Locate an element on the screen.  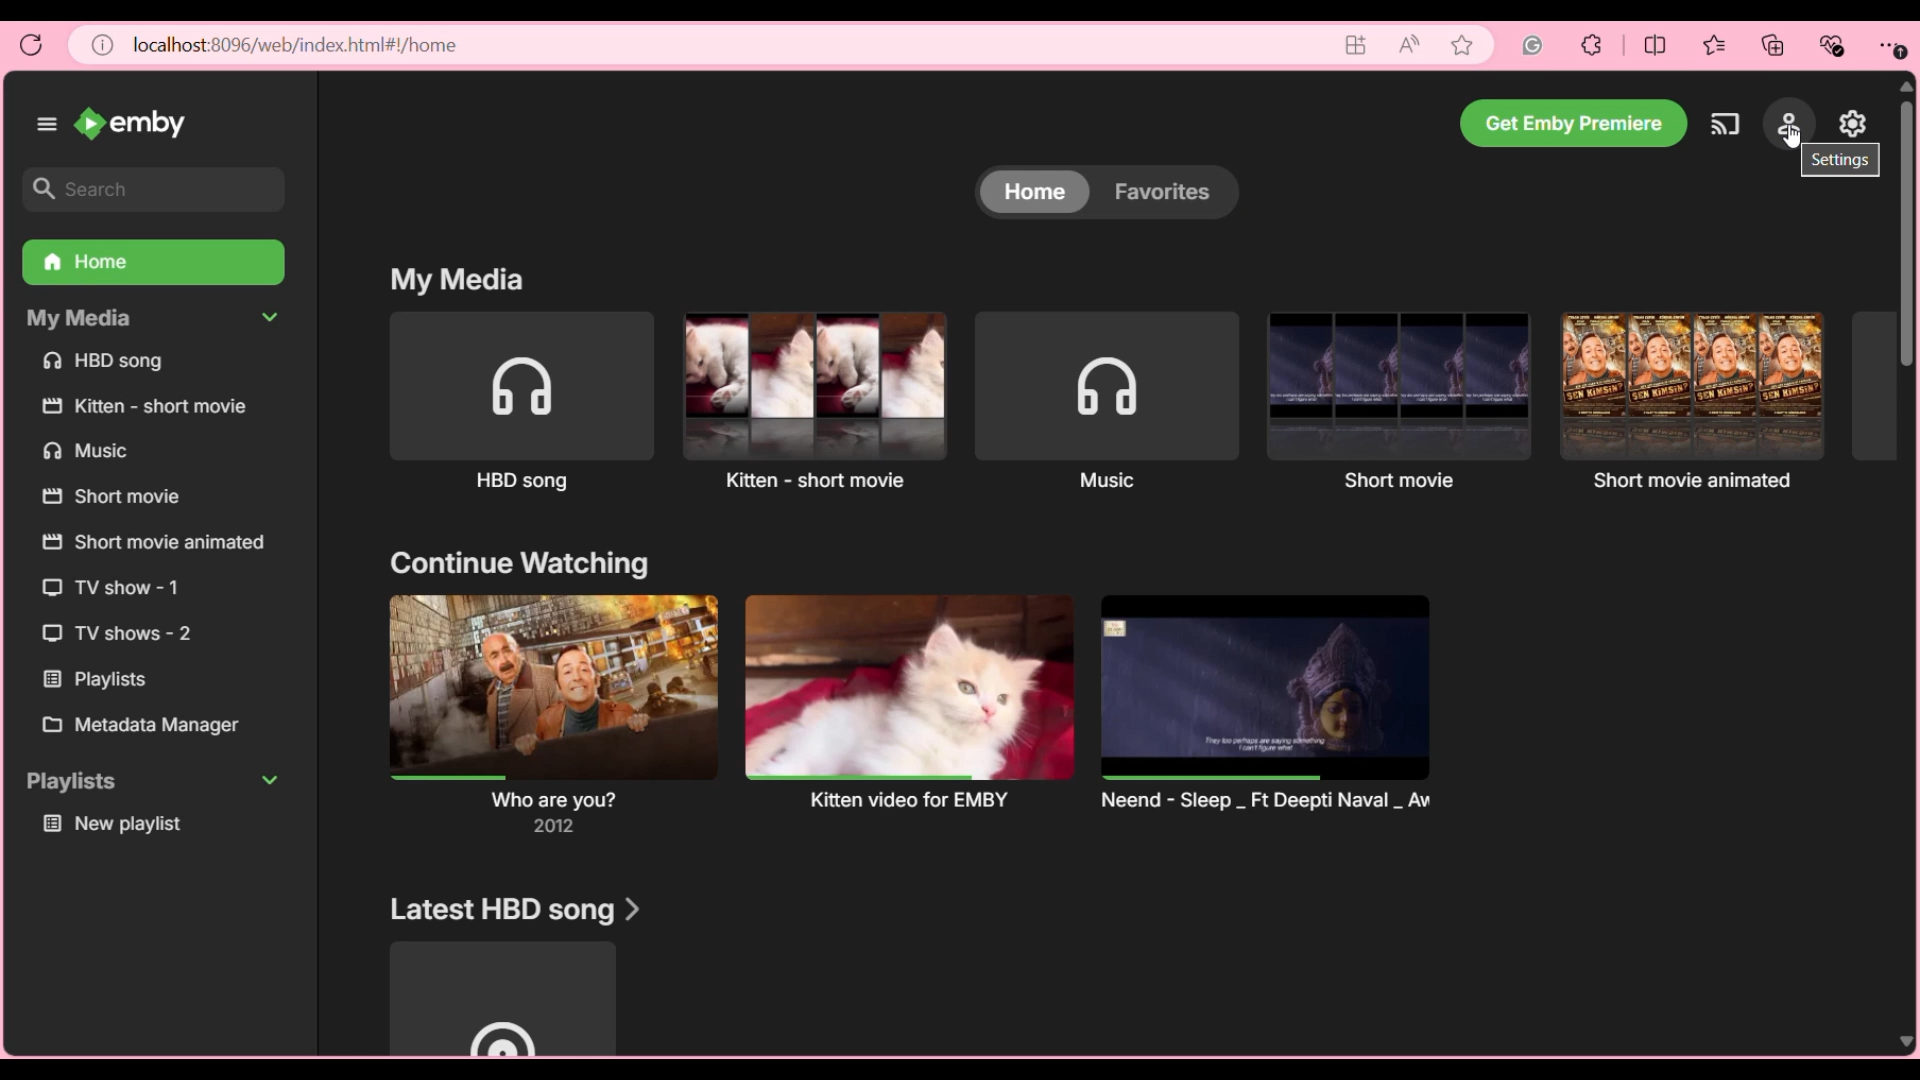
Home is located at coordinates (1035, 191).